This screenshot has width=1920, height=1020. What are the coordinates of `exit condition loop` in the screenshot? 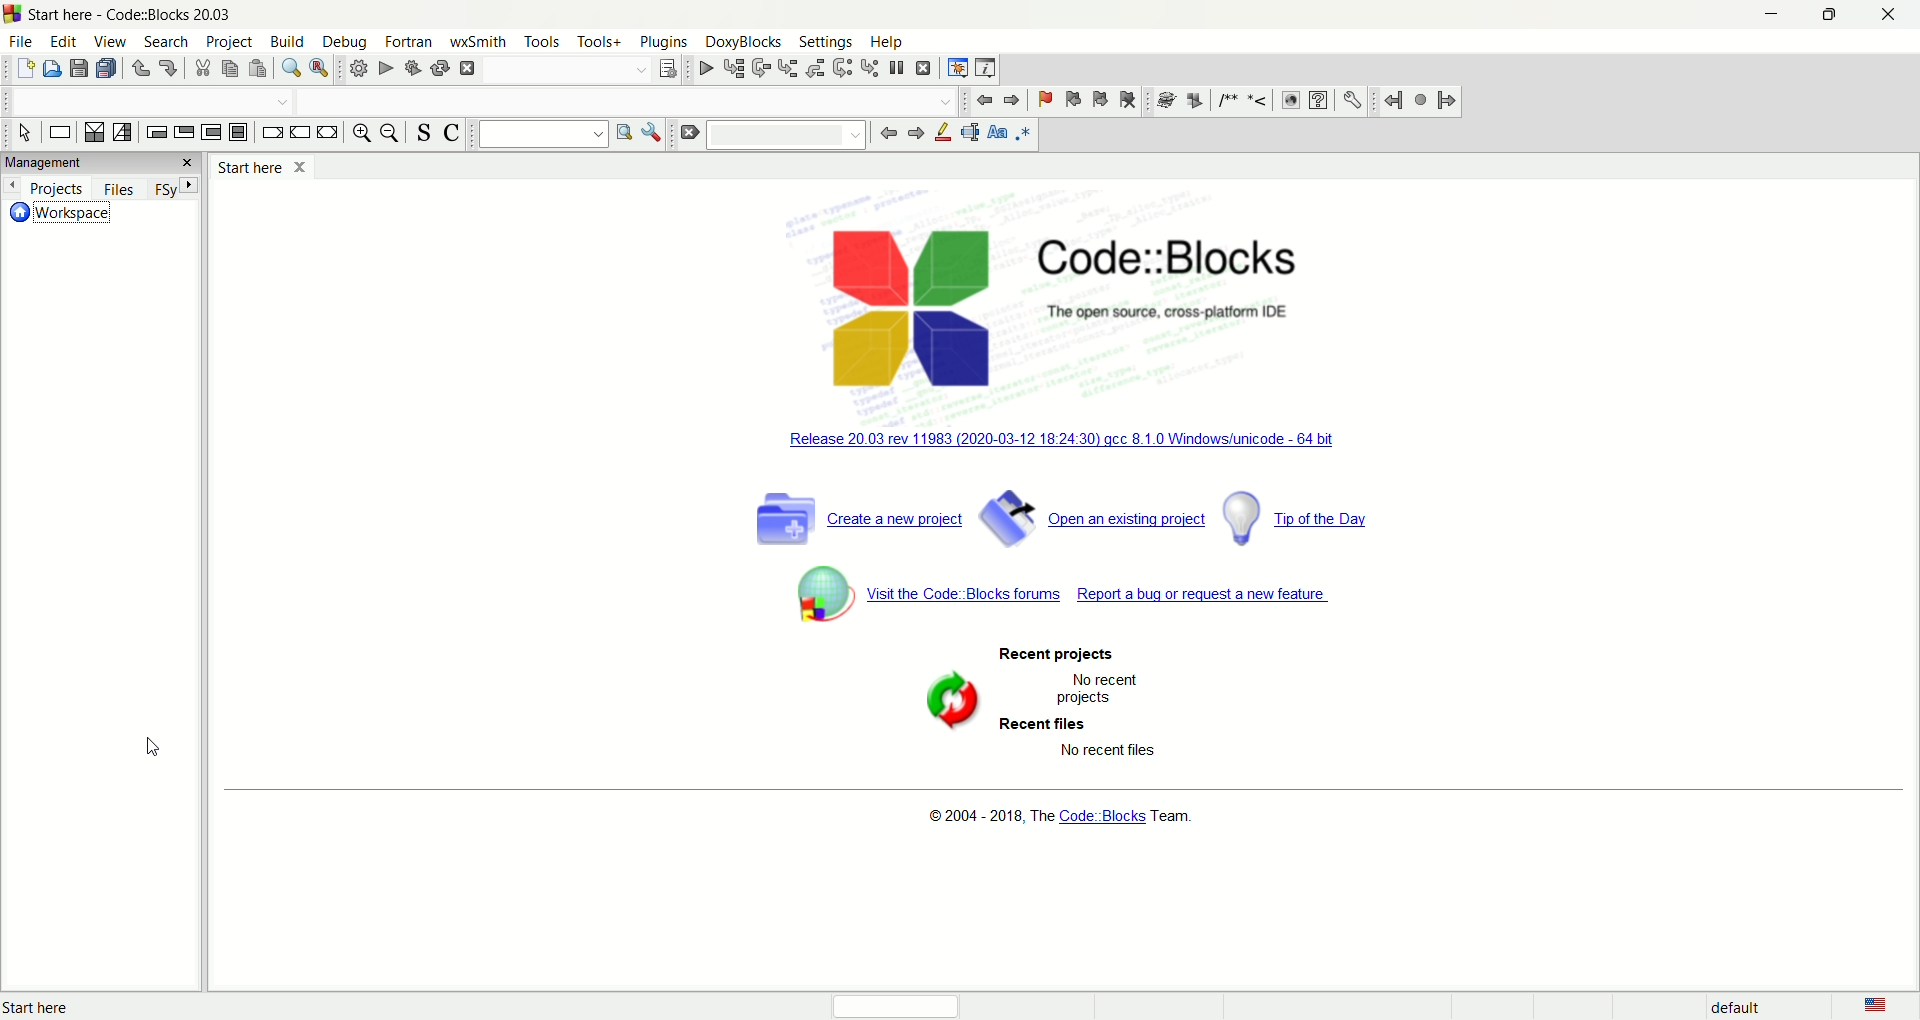 It's located at (185, 132).